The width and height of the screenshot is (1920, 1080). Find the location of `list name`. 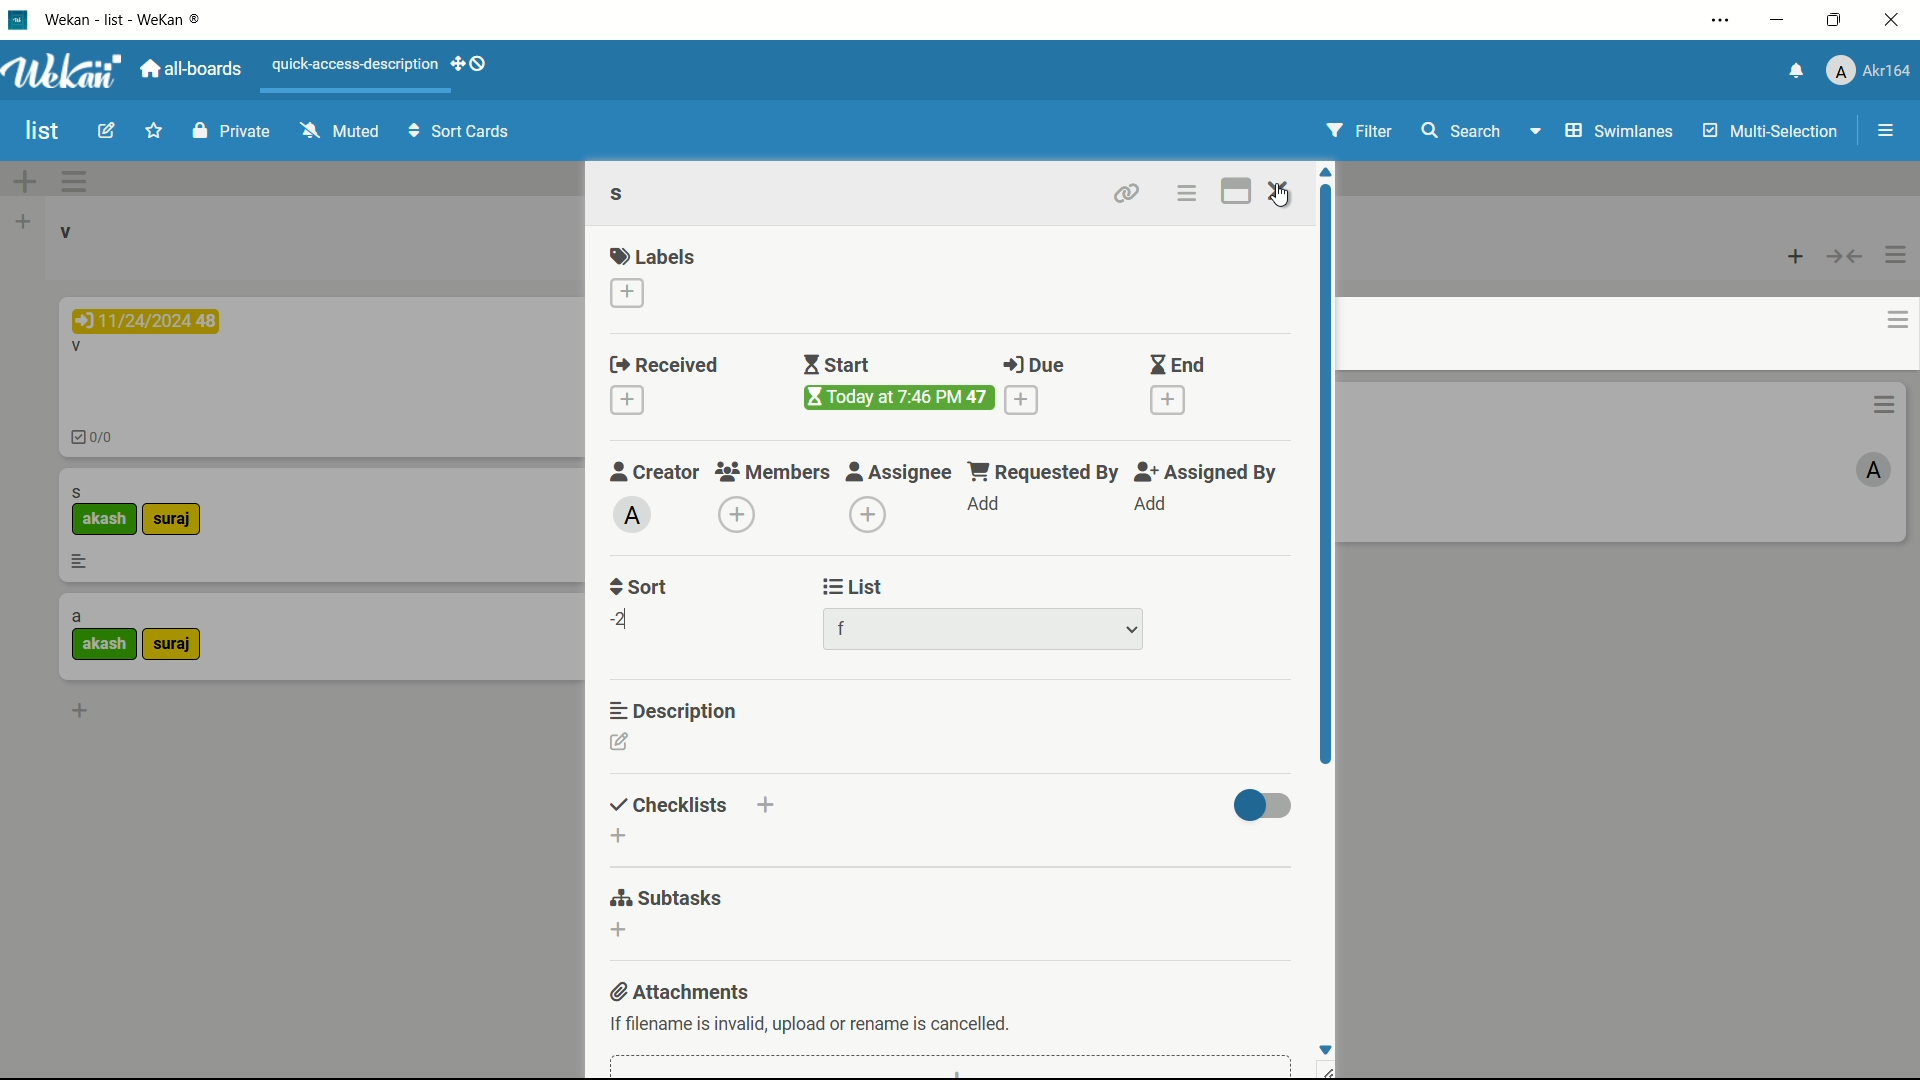

list name is located at coordinates (849, 631).